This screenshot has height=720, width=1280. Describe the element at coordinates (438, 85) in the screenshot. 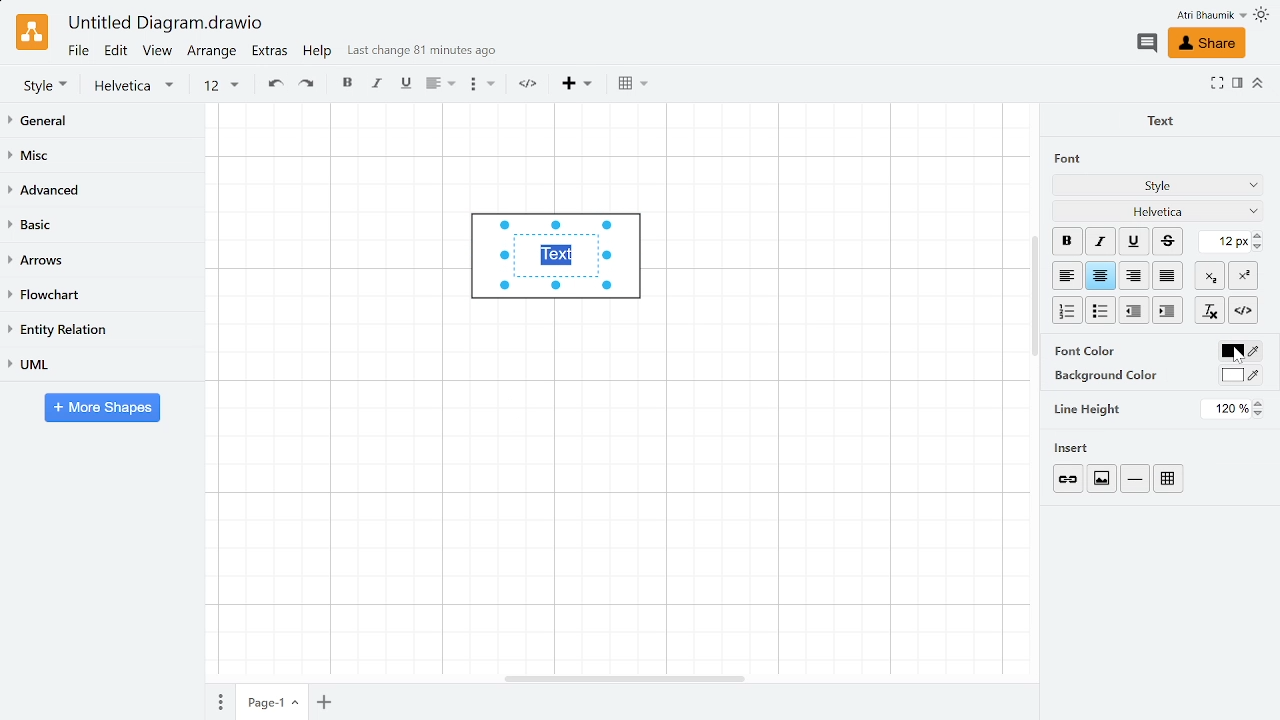

I see `align` at that location.